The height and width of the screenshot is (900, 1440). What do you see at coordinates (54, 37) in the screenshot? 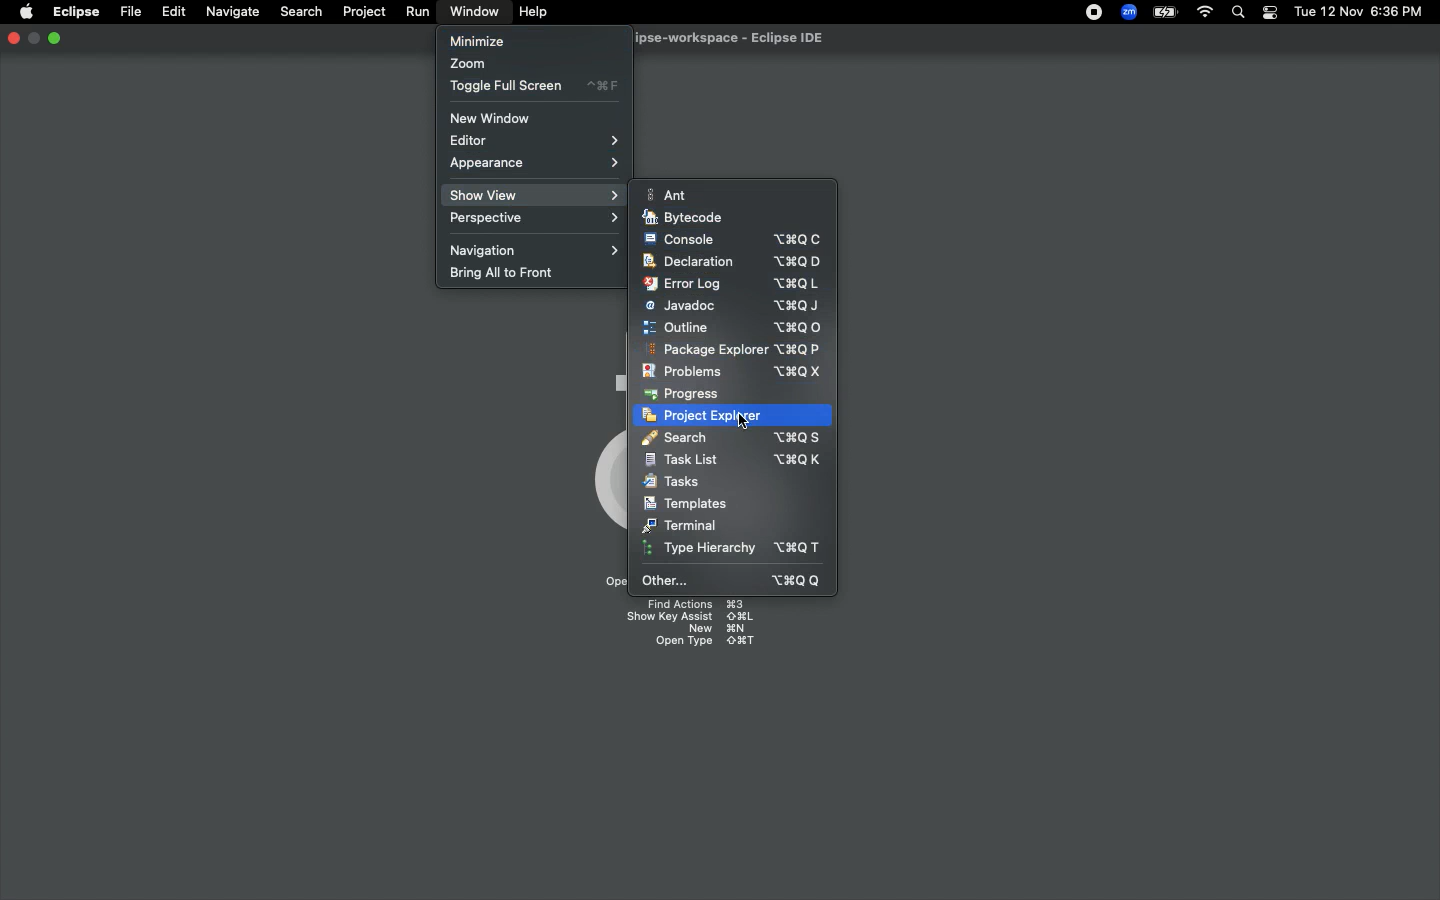
I see `Minimize` at bounding box center [54, 37].